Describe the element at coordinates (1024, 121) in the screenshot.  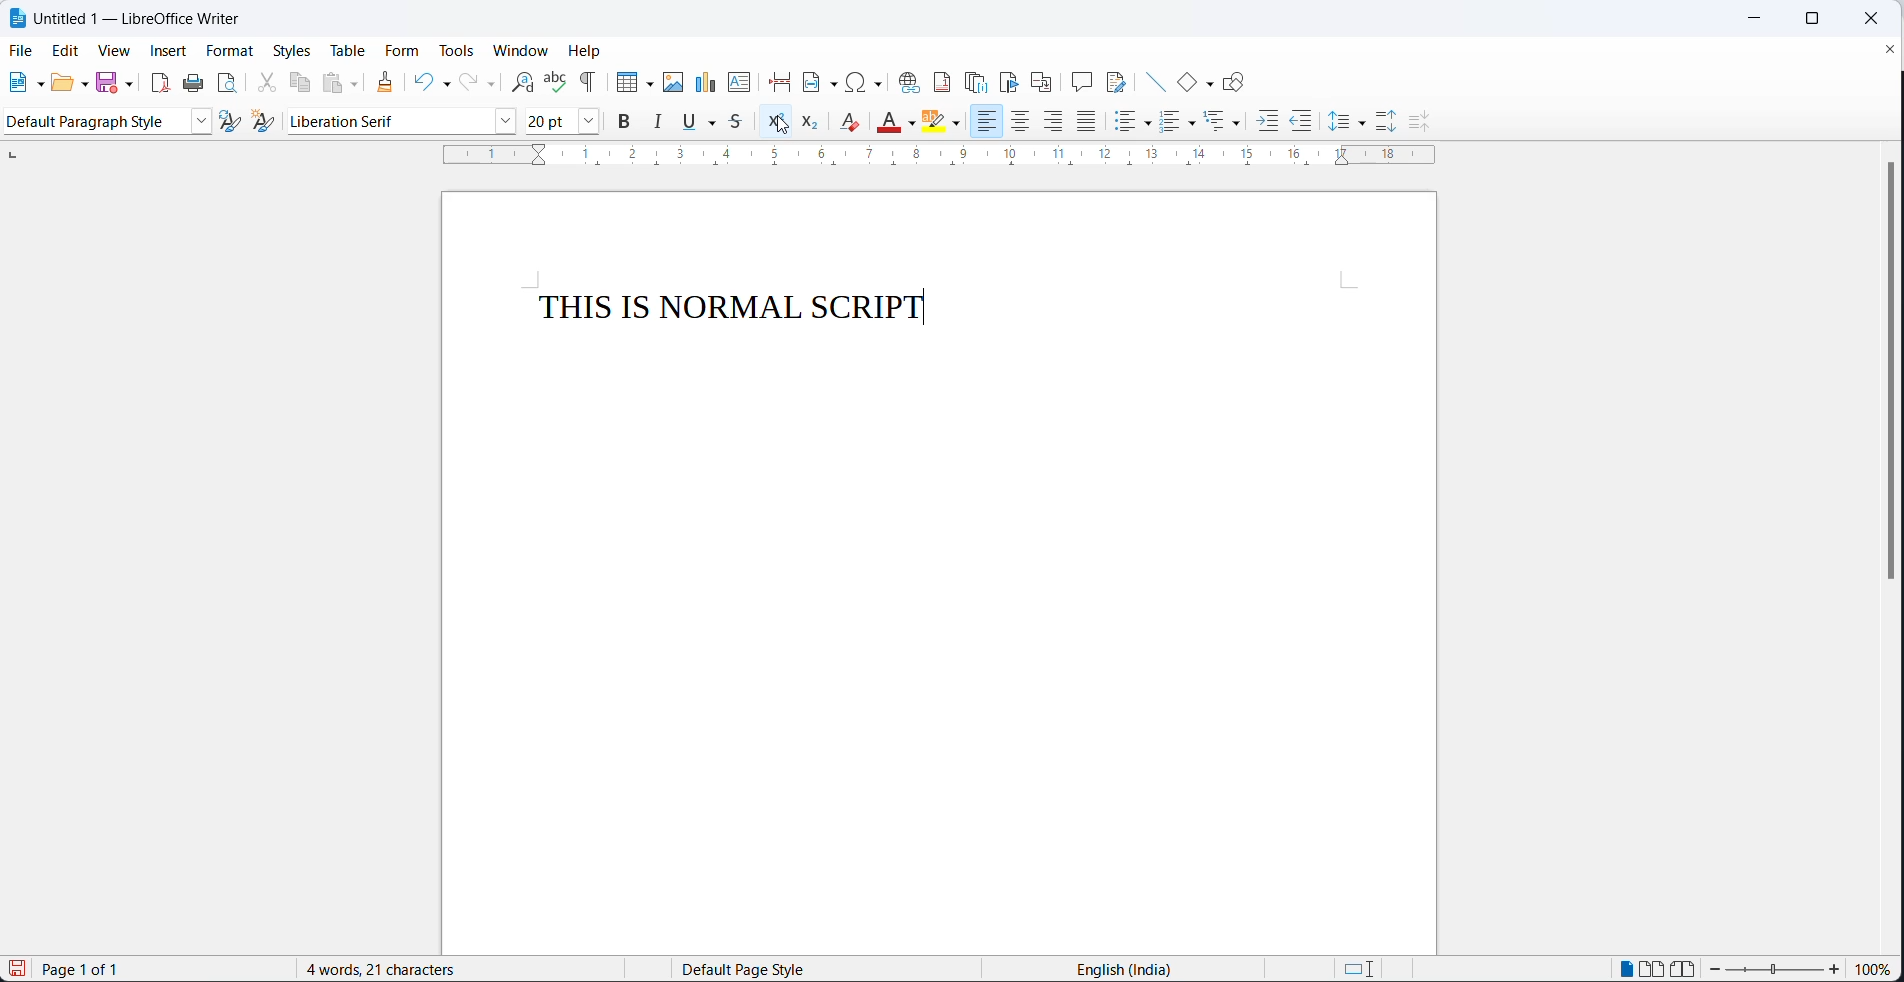
I see `text align center` at that location.